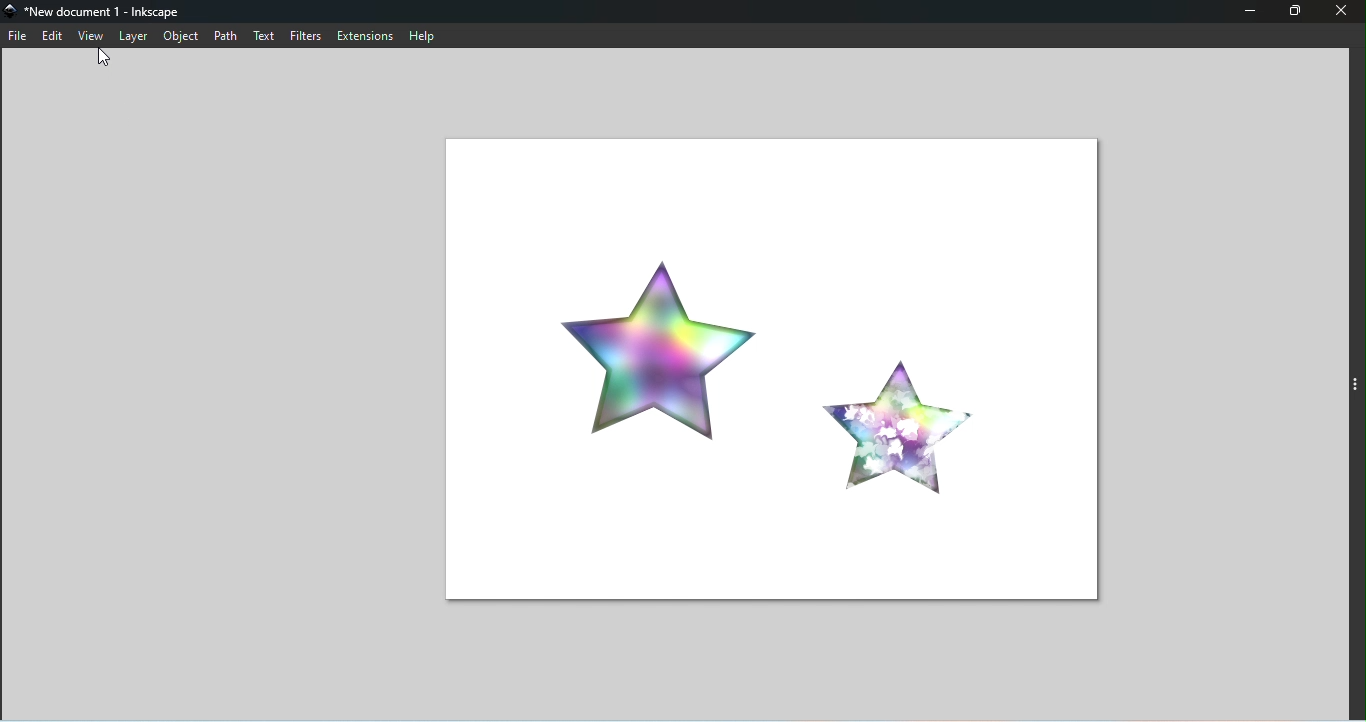  What do you see at coordinates (426, 35) in the screenshot?
I see `Help` at bounding box center [426, 35].